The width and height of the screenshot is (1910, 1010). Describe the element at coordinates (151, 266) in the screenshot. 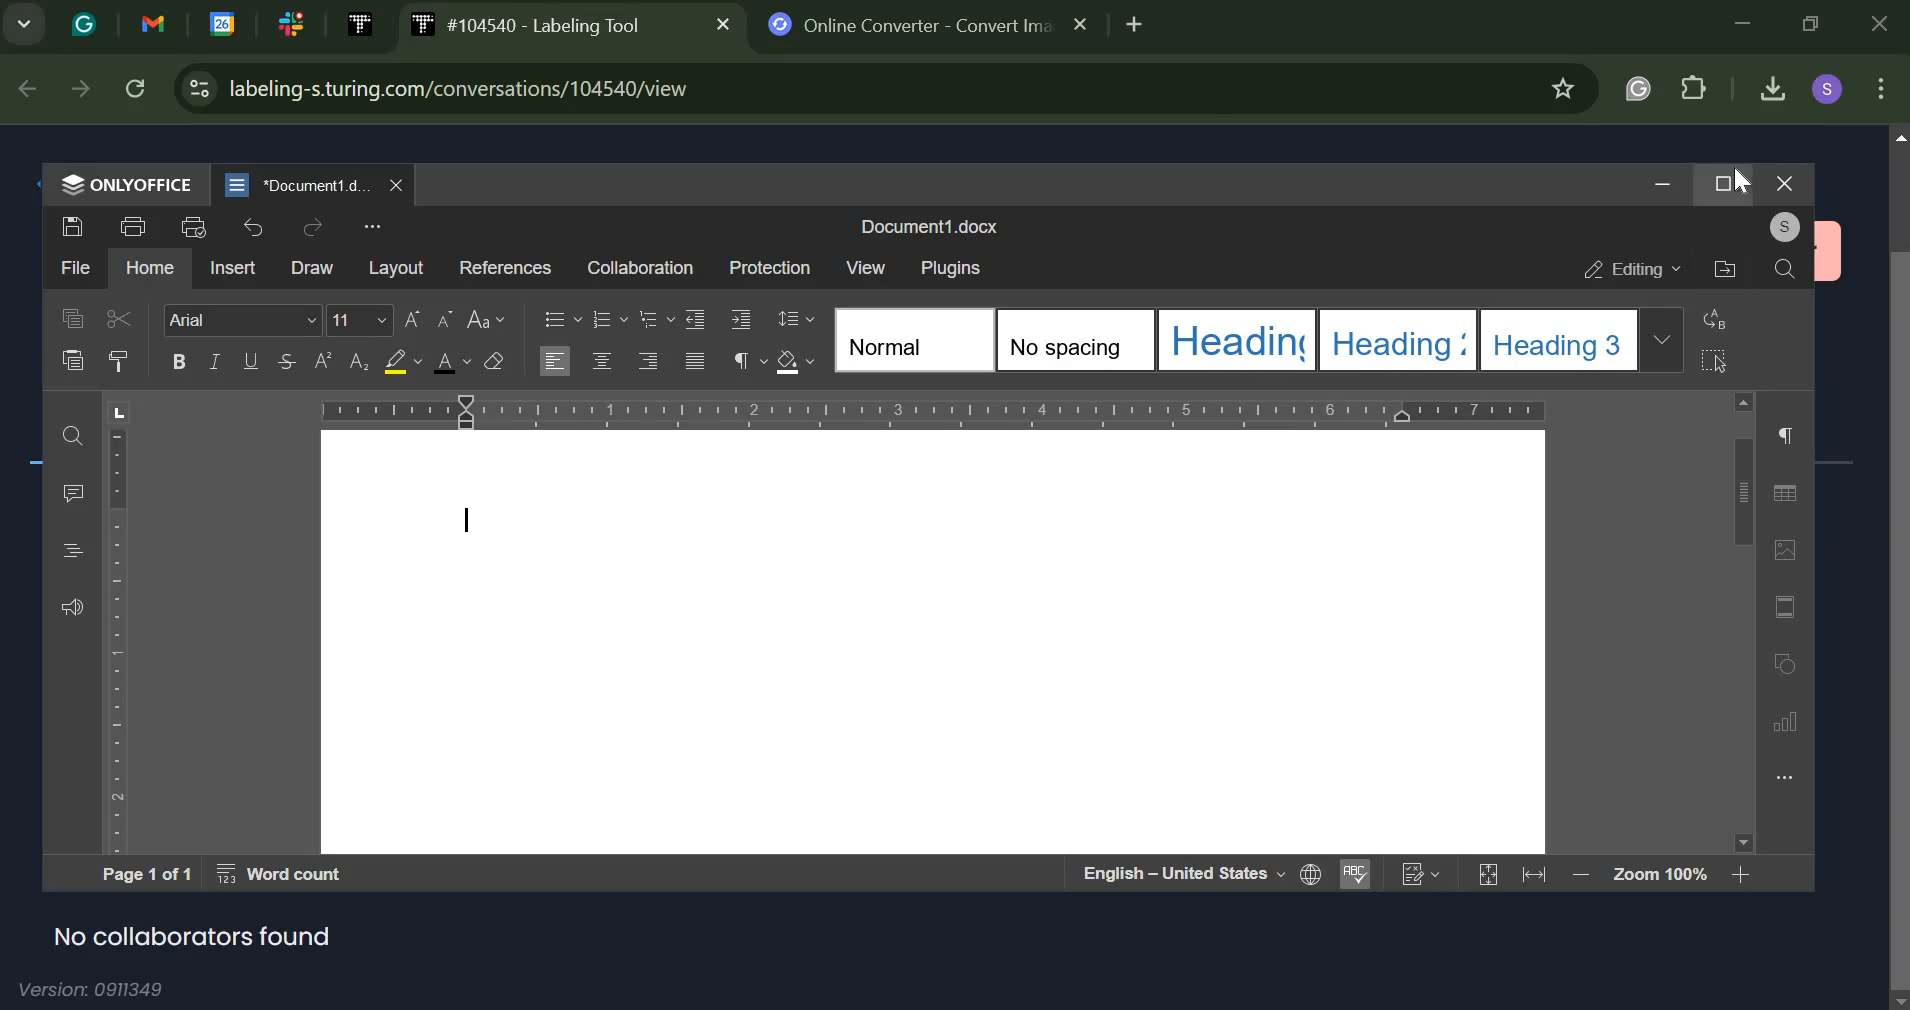

I see `home` at that location.